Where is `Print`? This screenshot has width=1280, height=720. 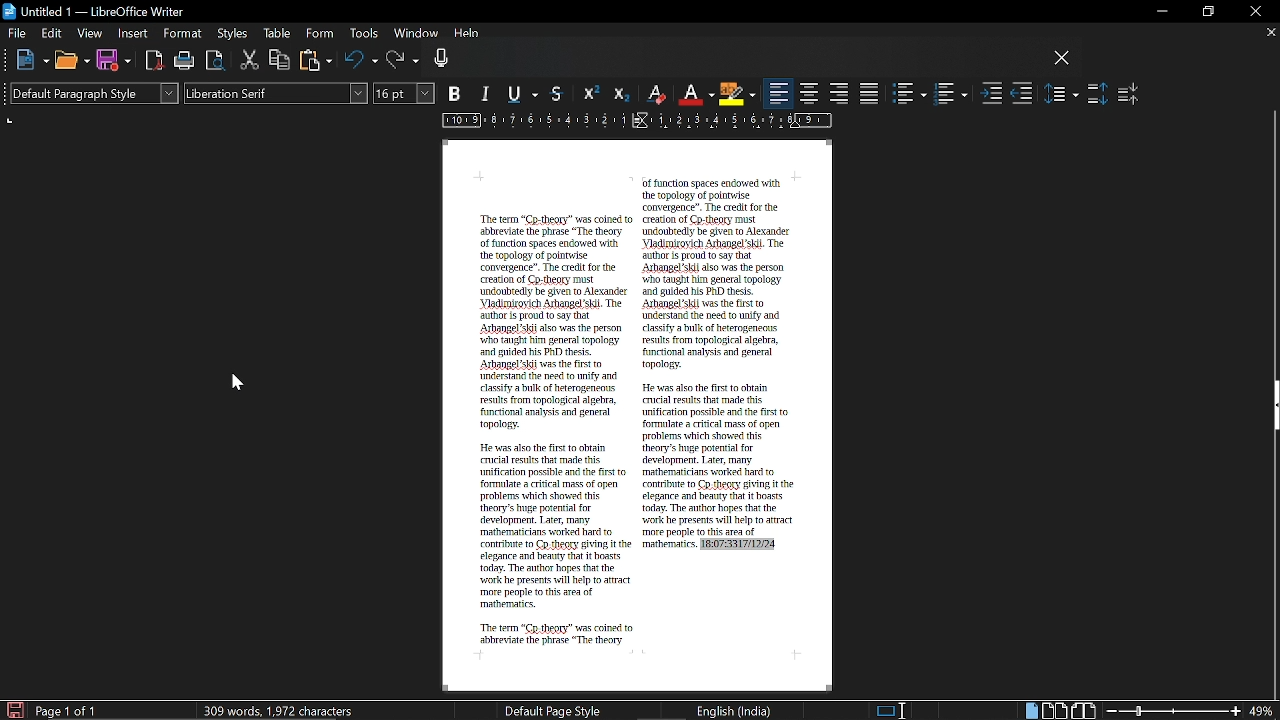 Print is located at coordinates (186, 62).